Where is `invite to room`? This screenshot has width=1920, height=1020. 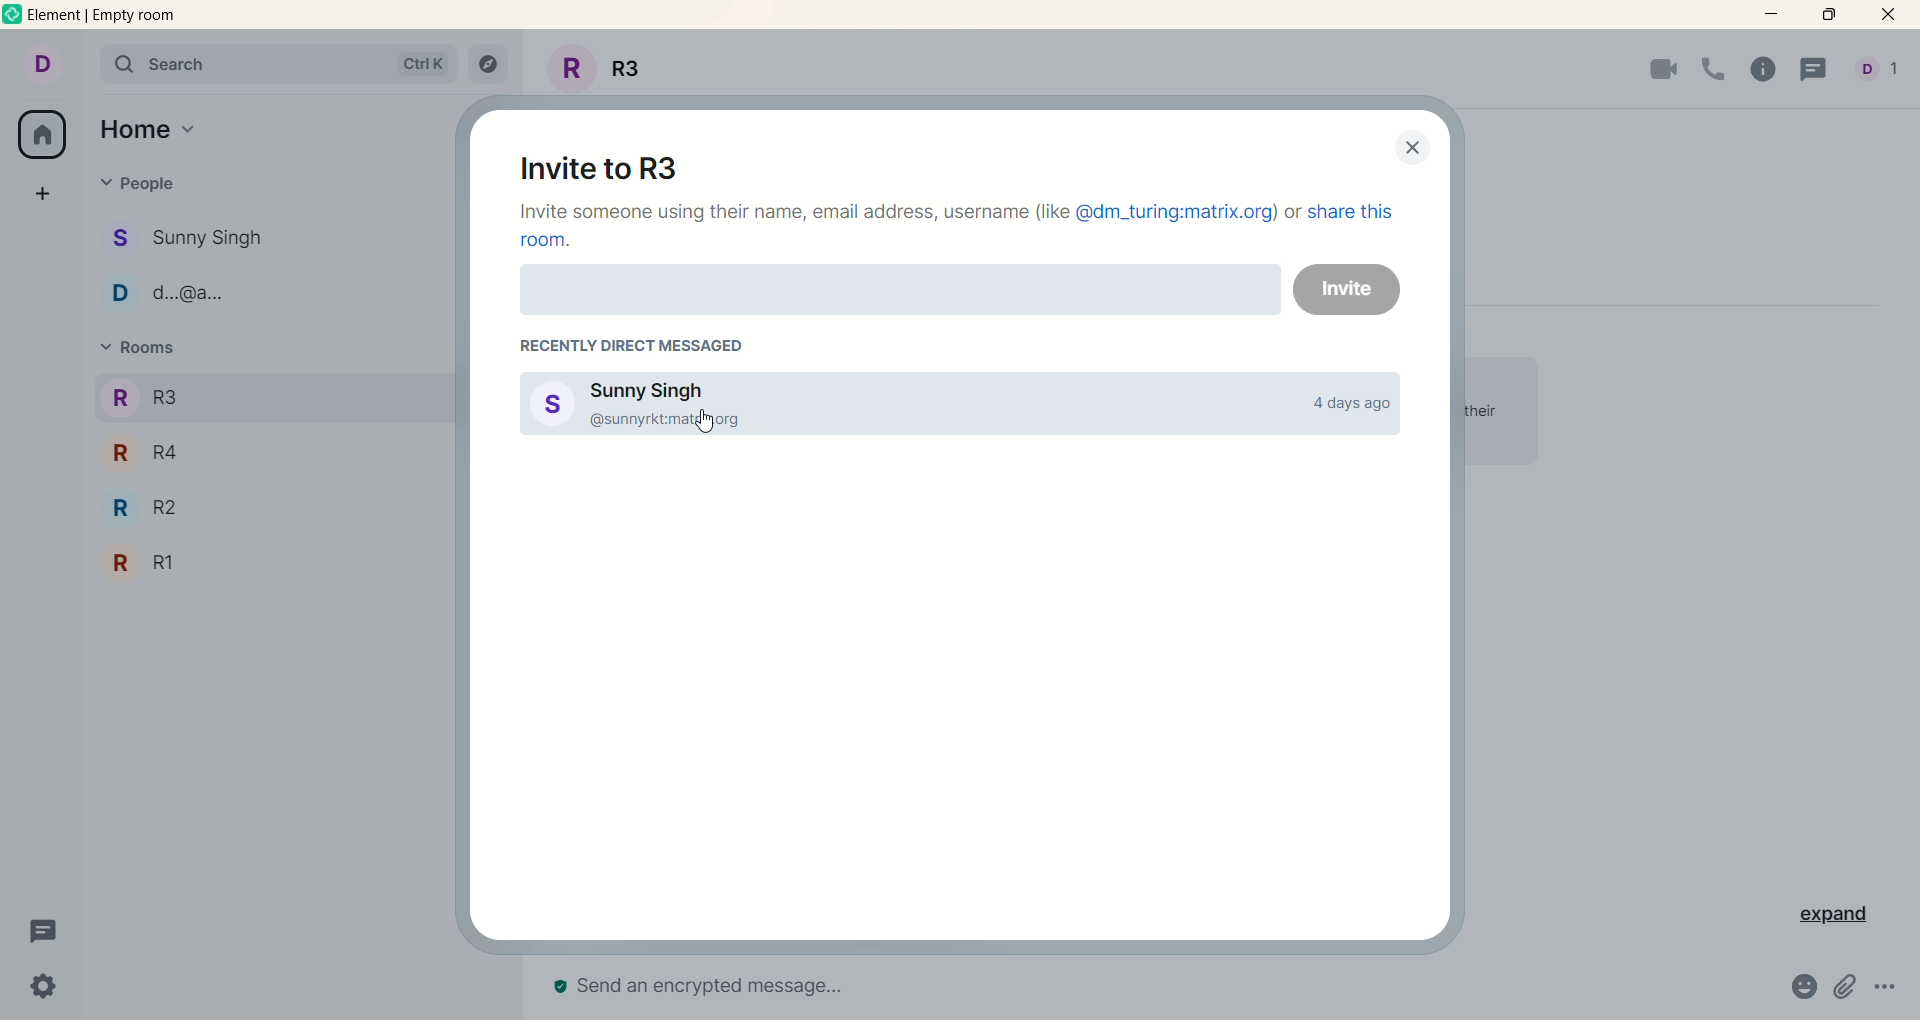 invite to room is located at coordinates (593, 162).